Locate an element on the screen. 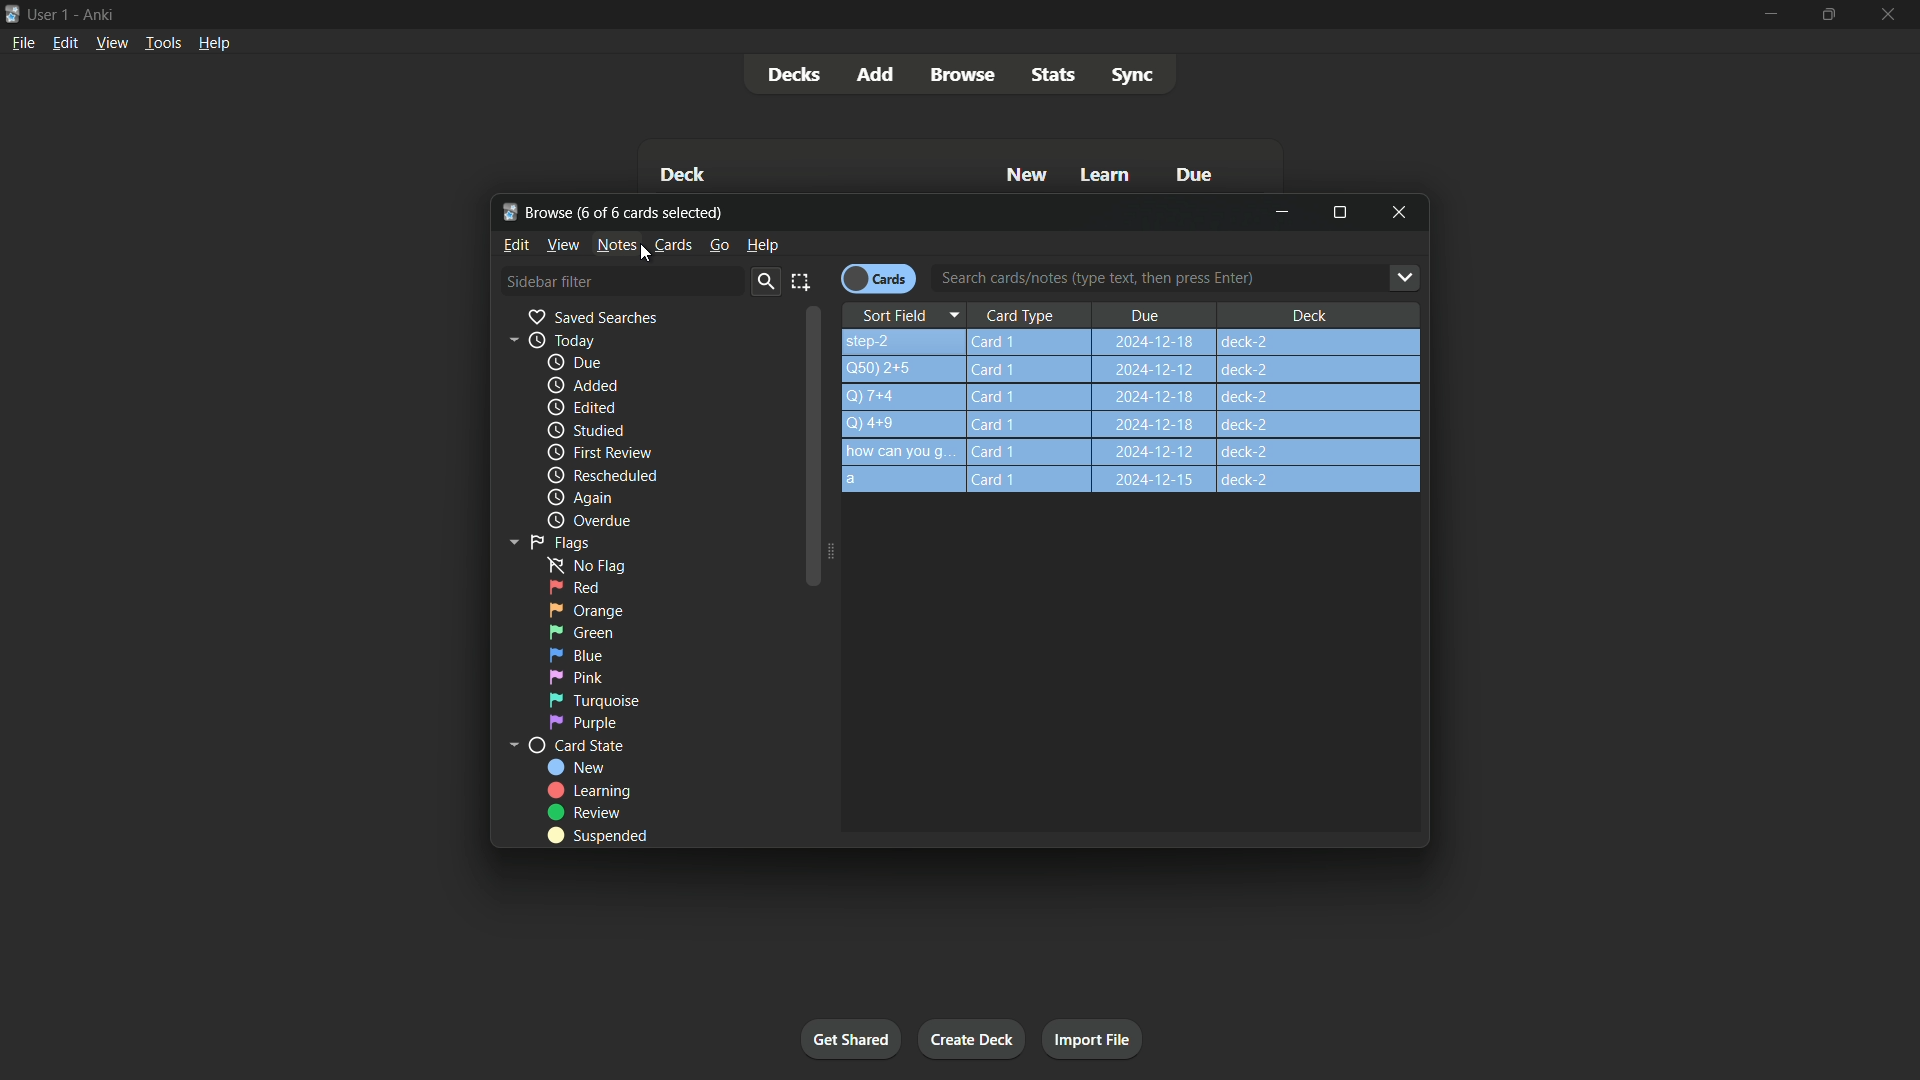  Studied is located at coordinates (585, 431).